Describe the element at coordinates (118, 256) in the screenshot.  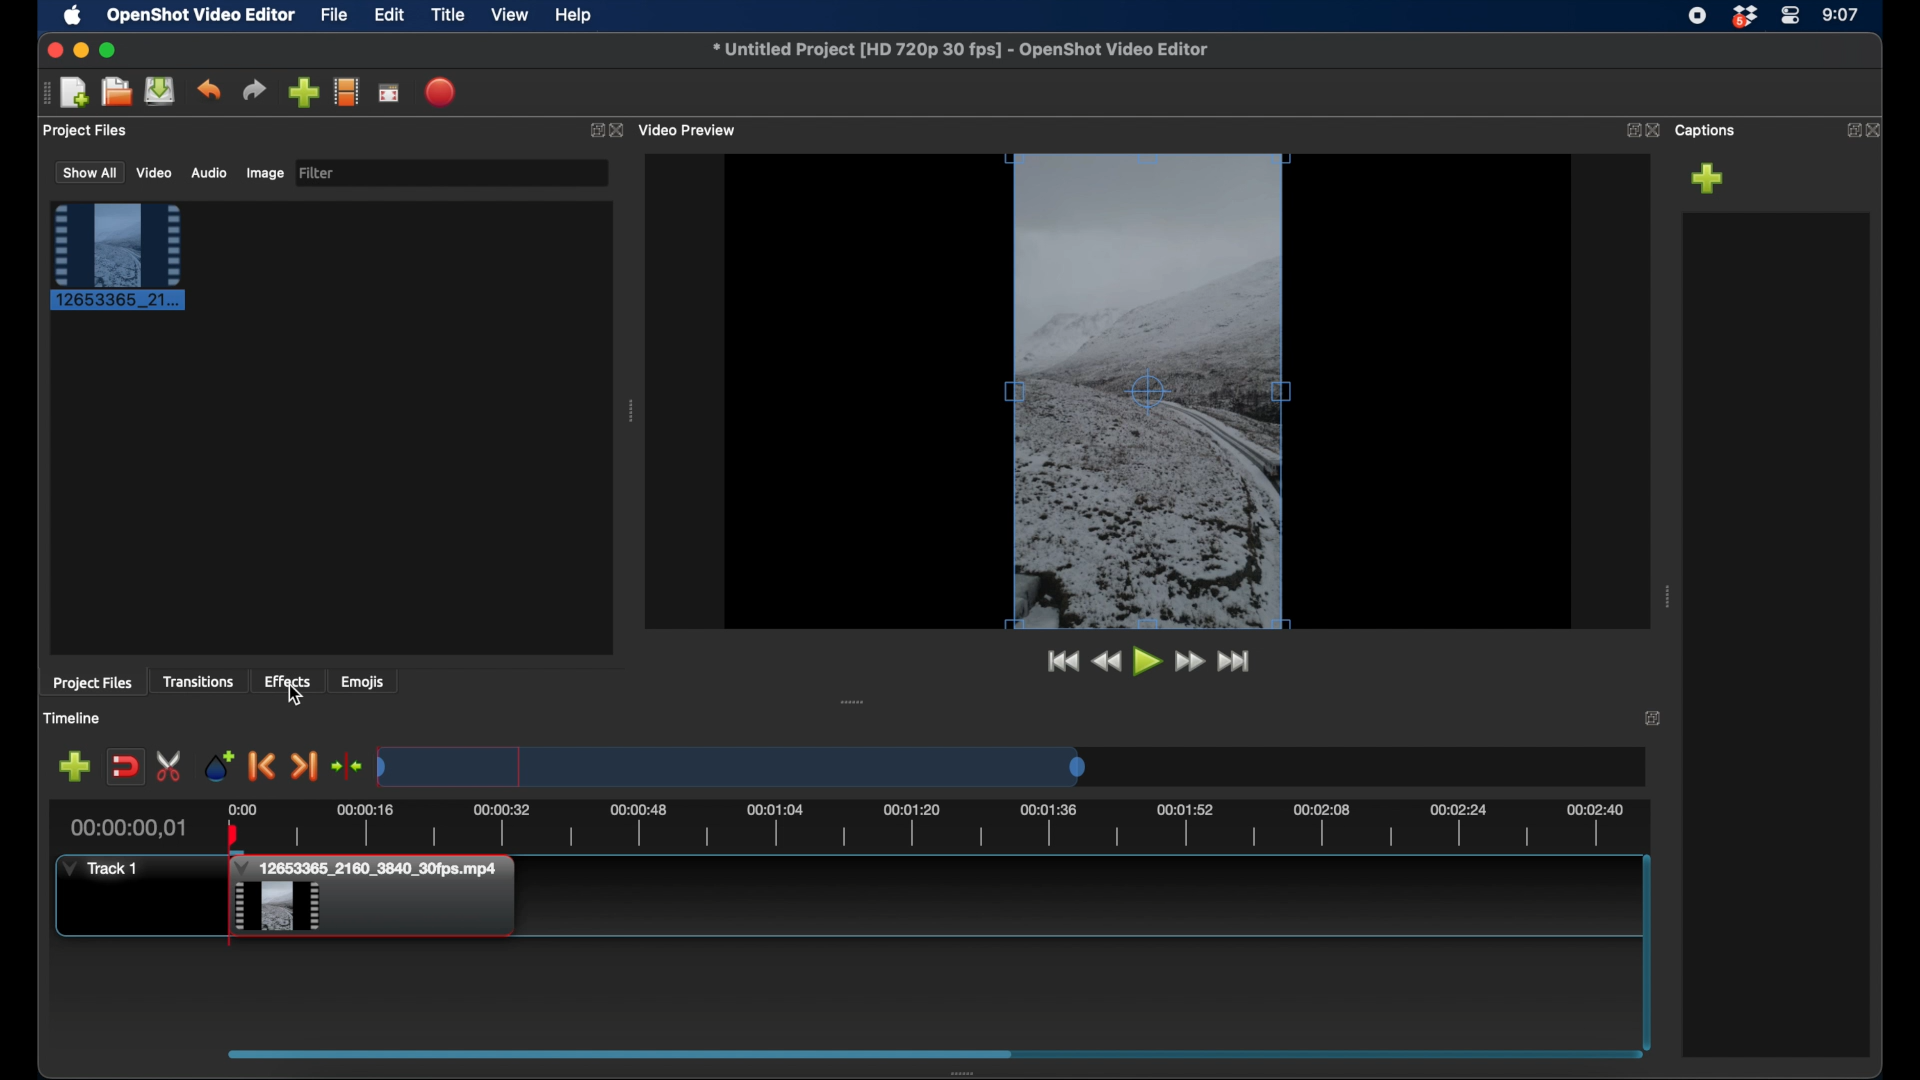
I see `clip selected` at that location.